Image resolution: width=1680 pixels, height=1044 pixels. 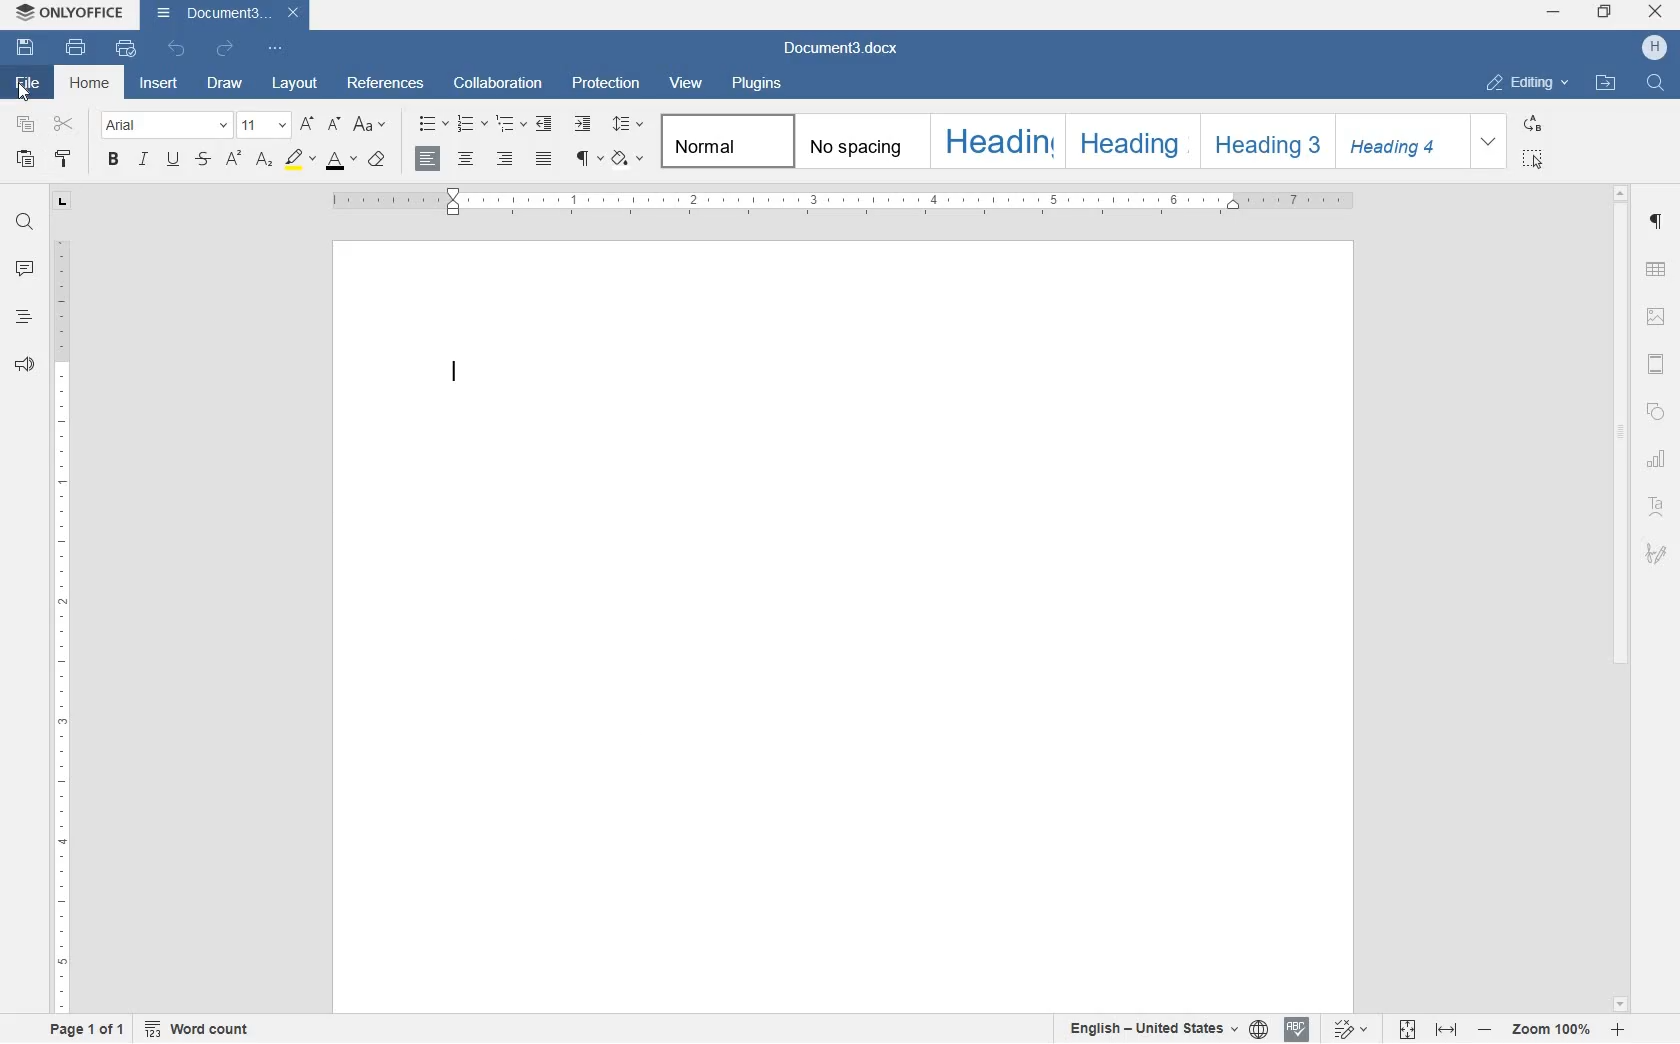 What do you see at coordinates (25, 50) in the screenshot?
I see `save` at bounding box center [25, 50].